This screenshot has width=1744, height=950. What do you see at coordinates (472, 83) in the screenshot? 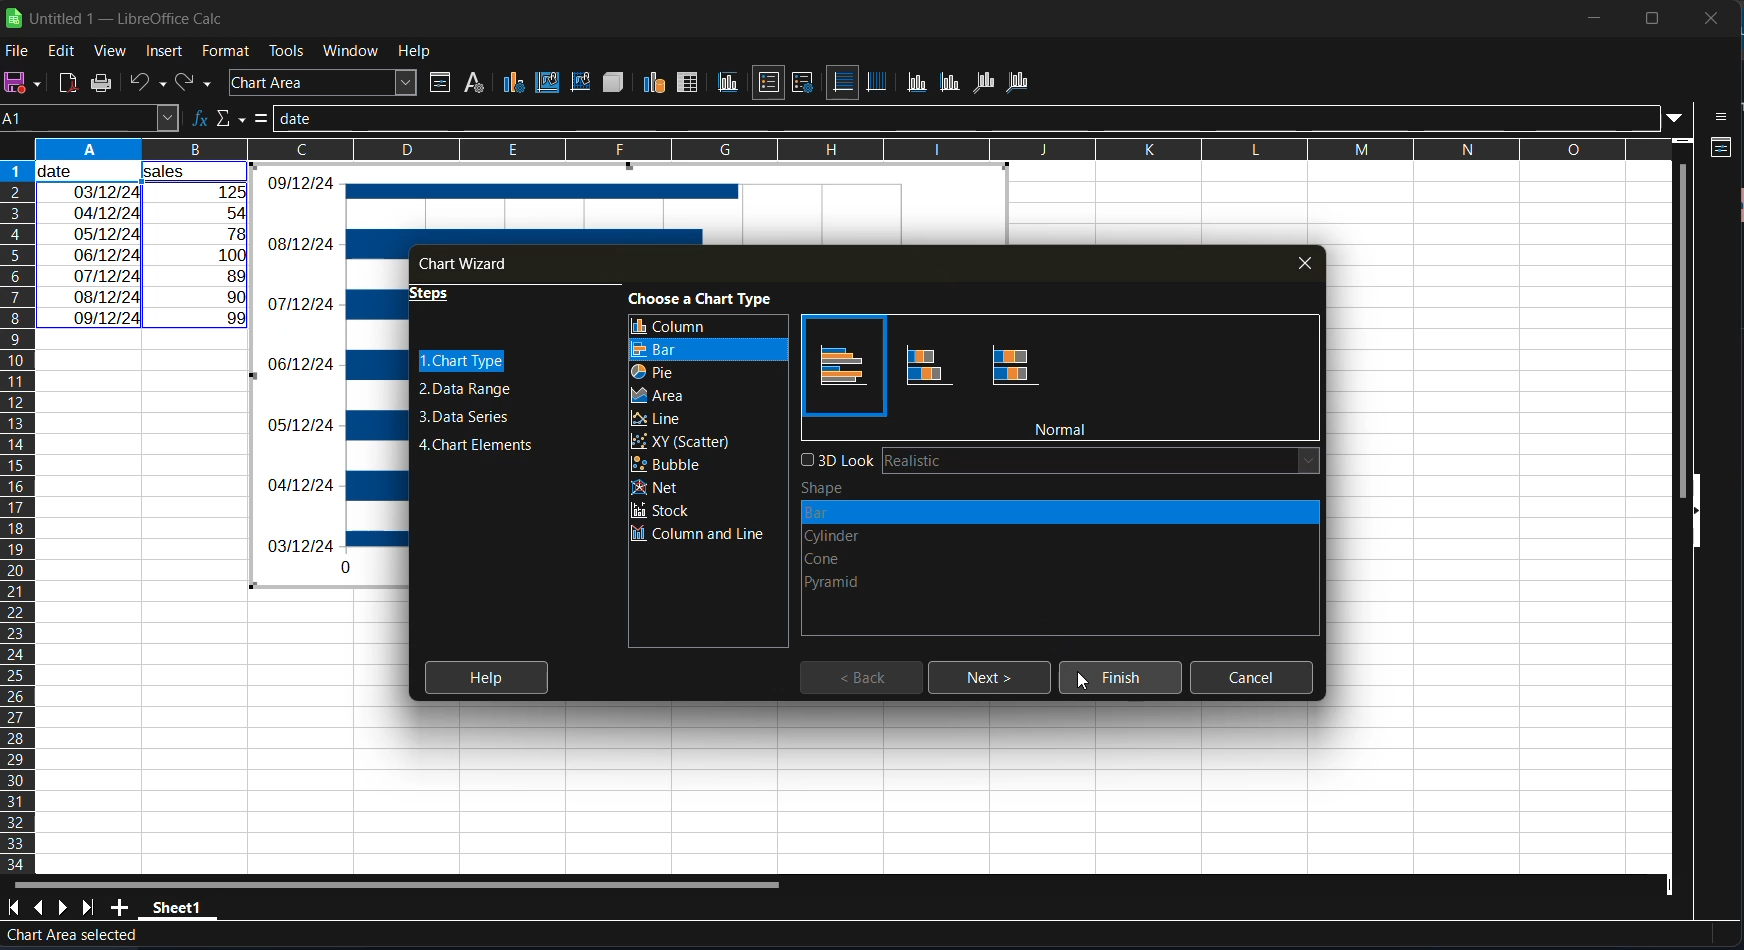
I see `character` at bounding box center [472, 83].